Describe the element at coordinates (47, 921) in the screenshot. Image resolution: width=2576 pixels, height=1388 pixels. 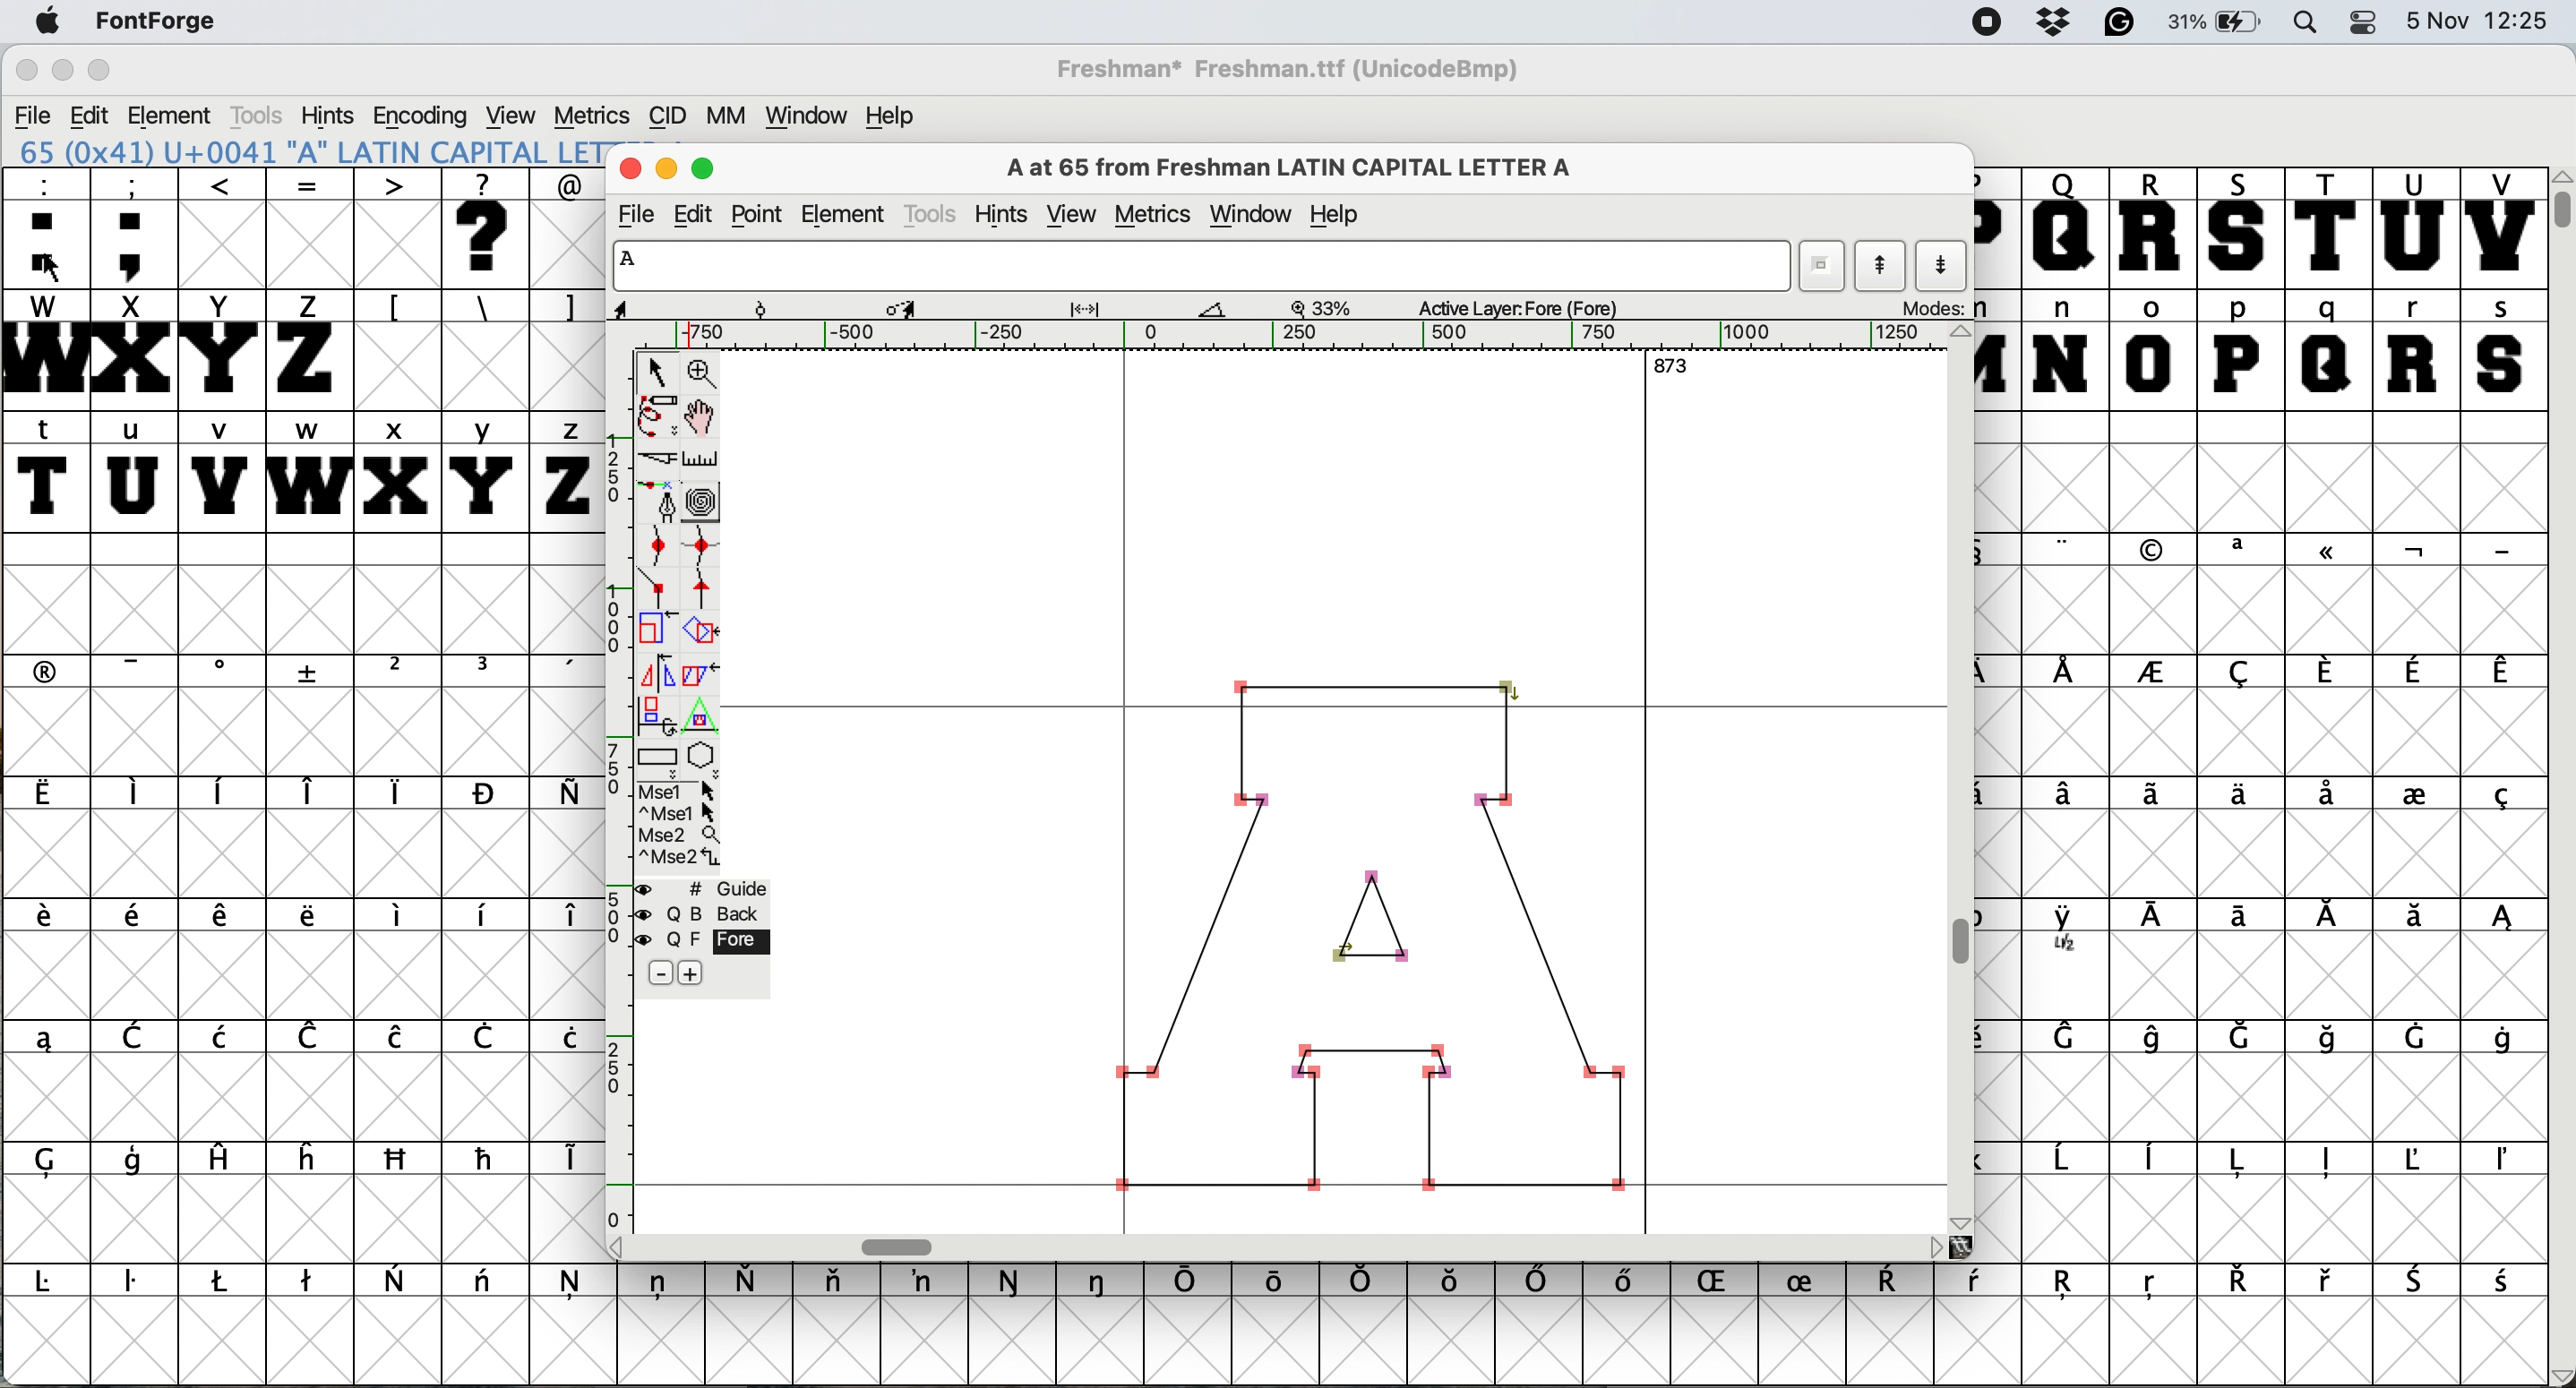
I see `symbol` at that location.